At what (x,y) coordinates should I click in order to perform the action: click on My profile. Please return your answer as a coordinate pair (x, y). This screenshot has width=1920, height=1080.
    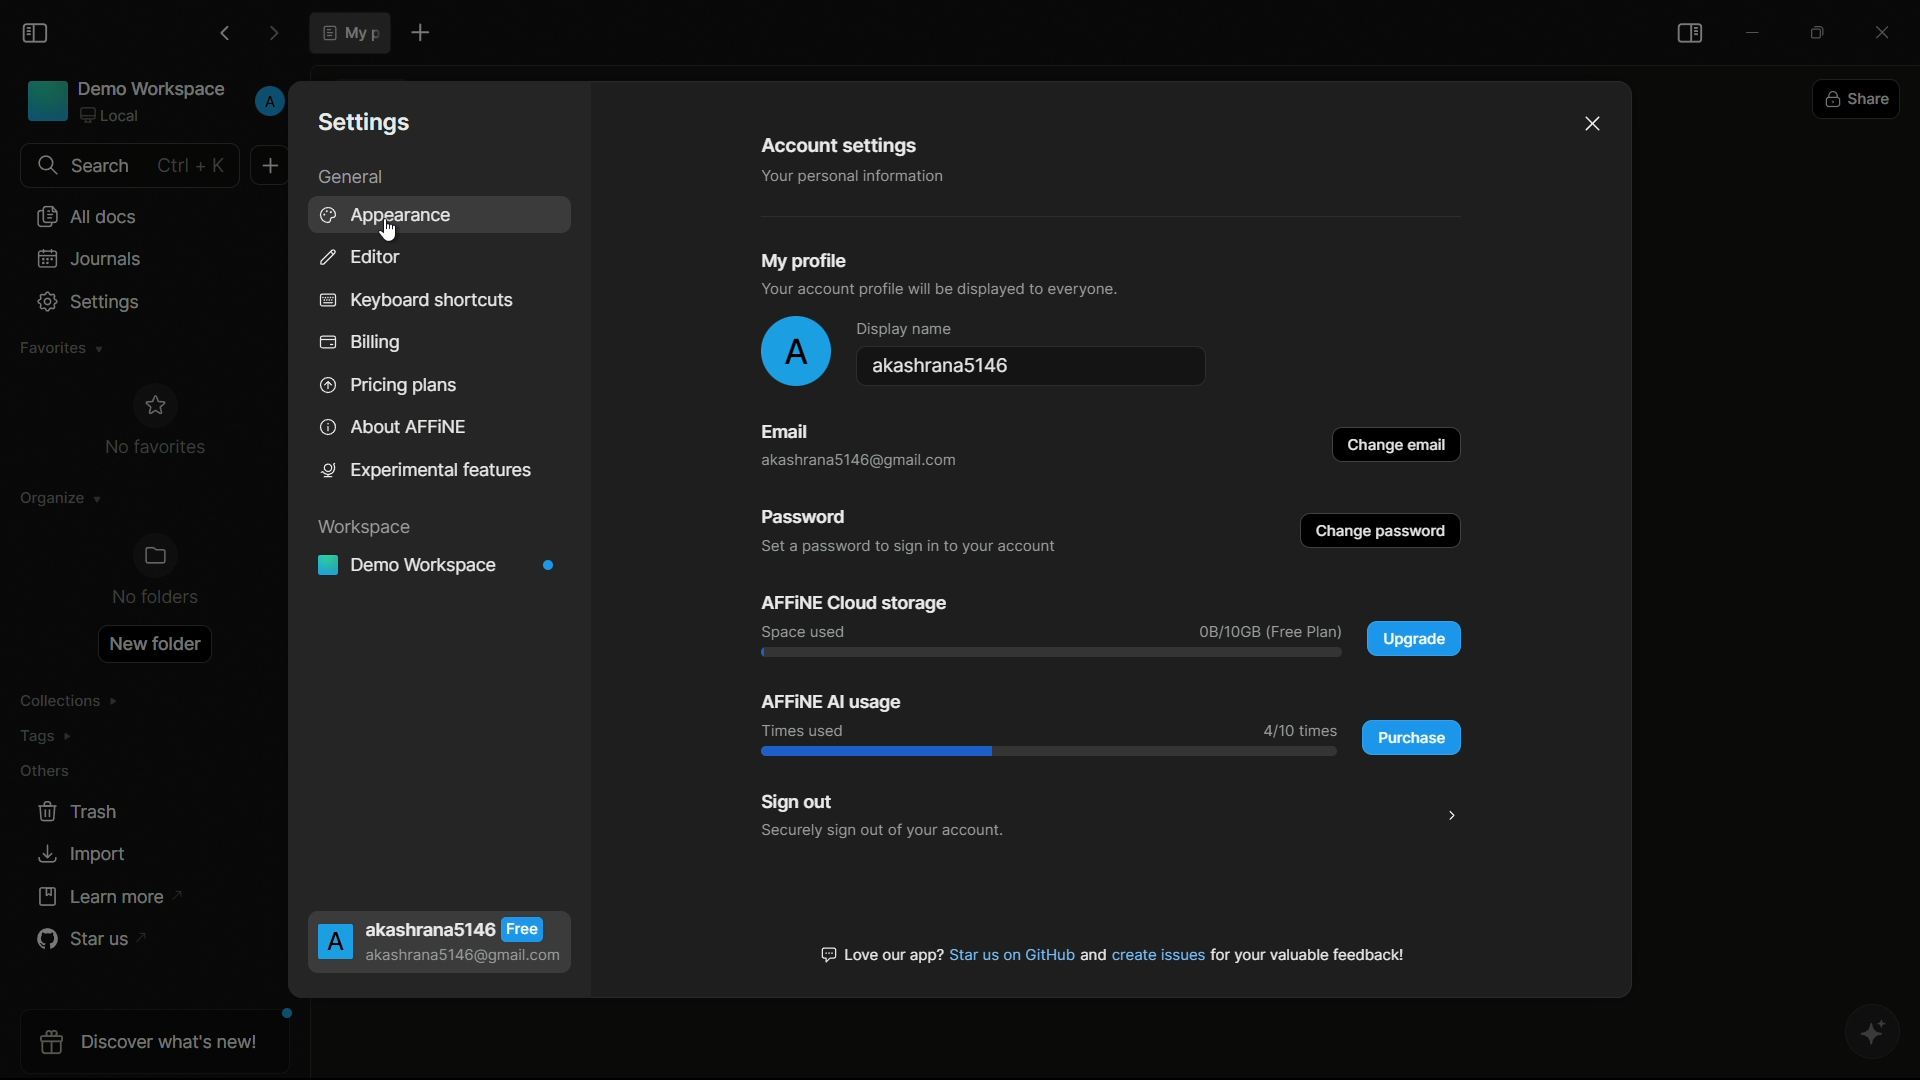
    Looking at the image, I should click on (805, 256).